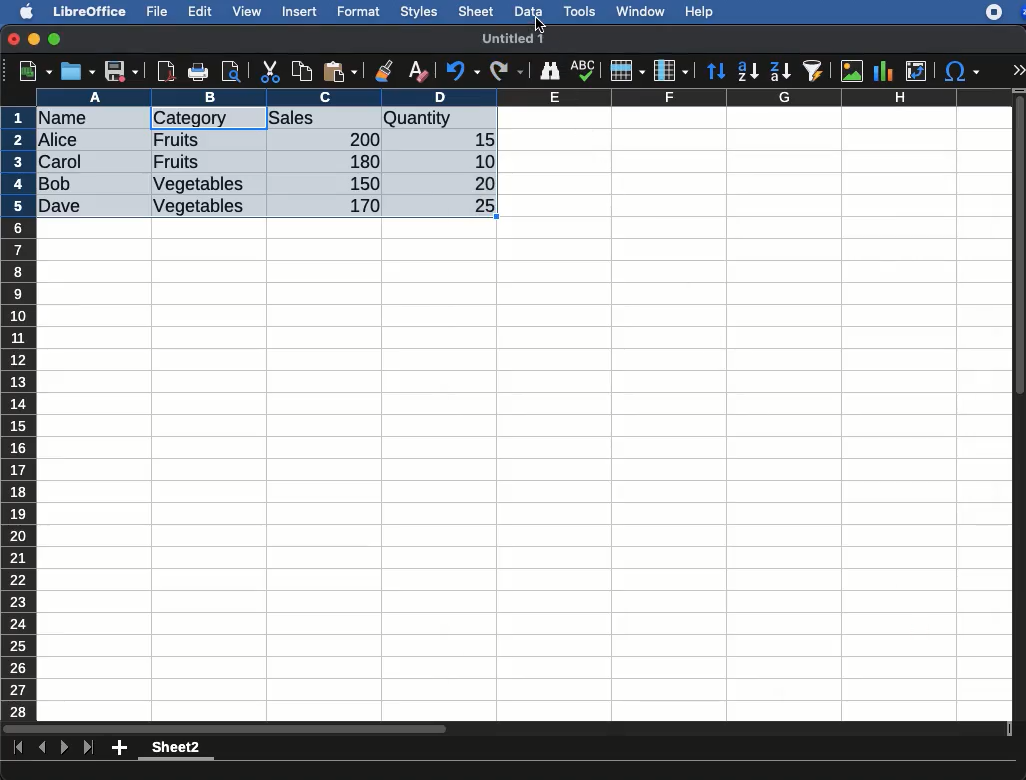 Image resolution: width=1026 pixels, height=780 pixels. I want to click on edit, so click(200, 11).